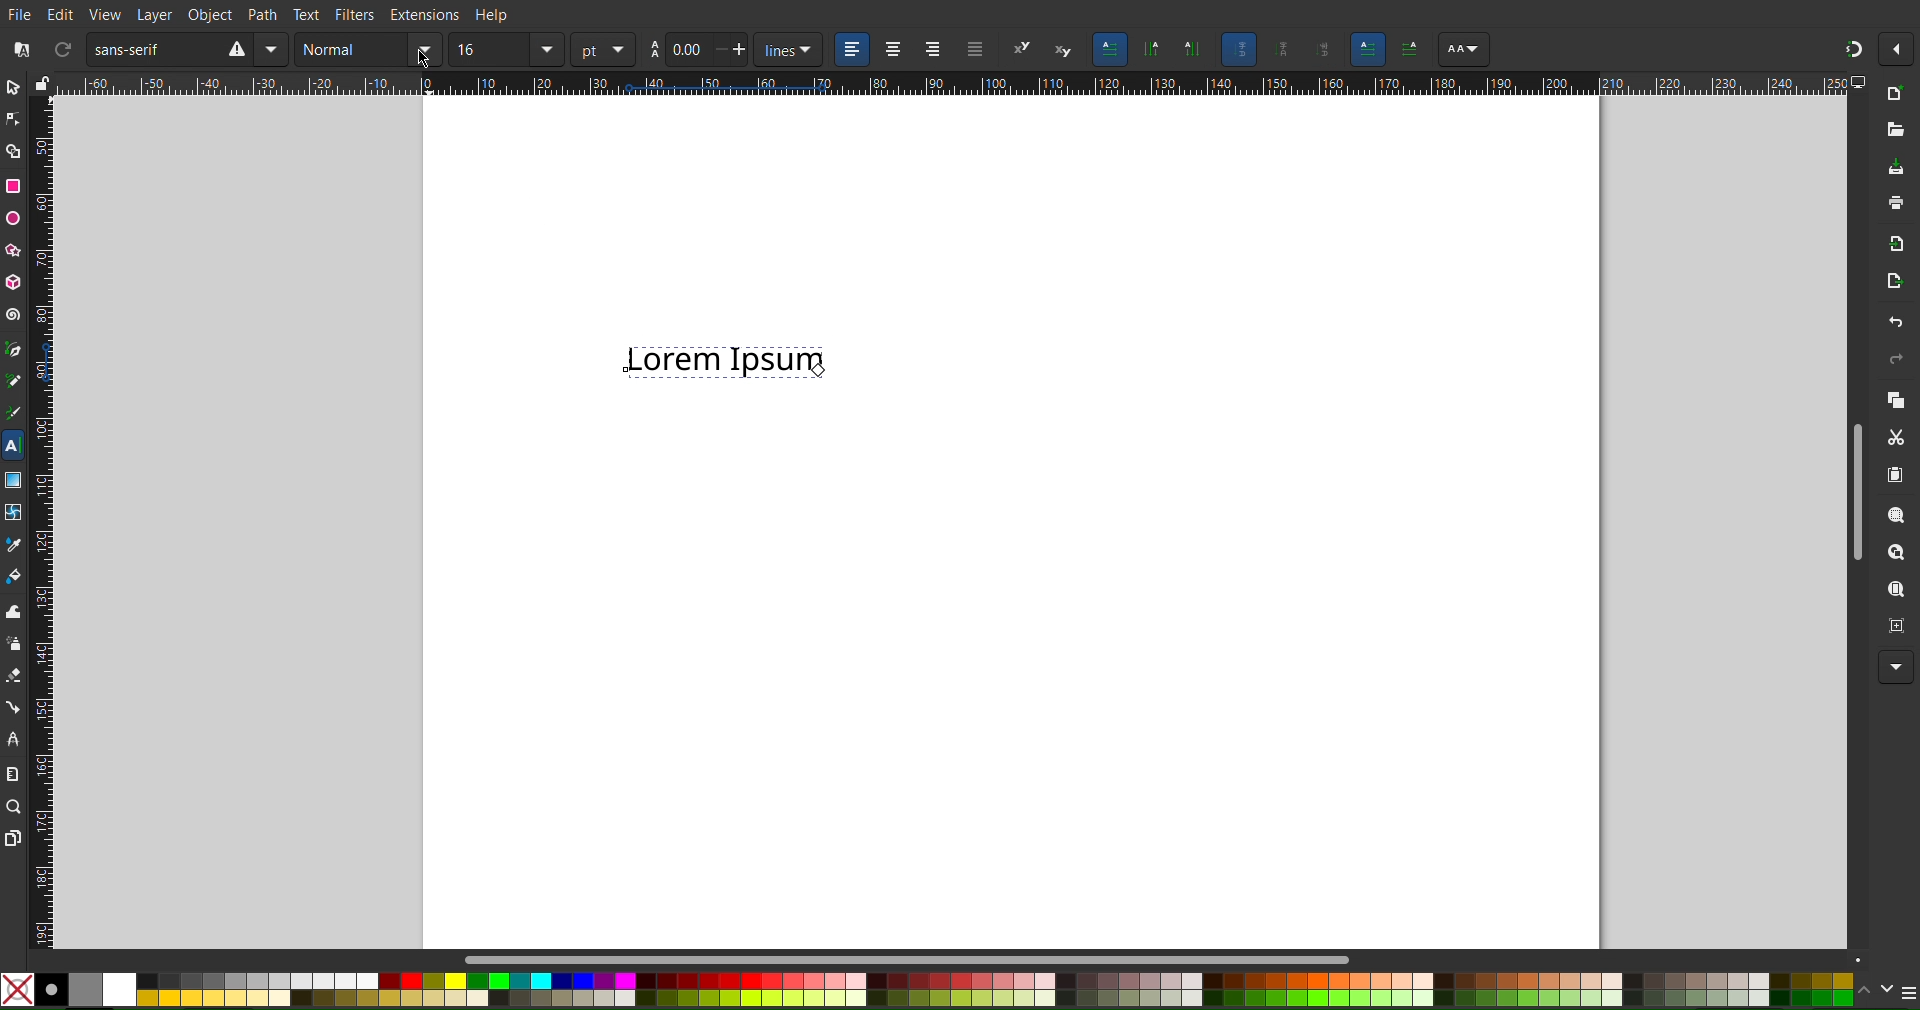 This screenshot has width=1920, height=1010. Describe the element at coordinates (14, 315) in the screenshot. I see `Spiral` at that location.